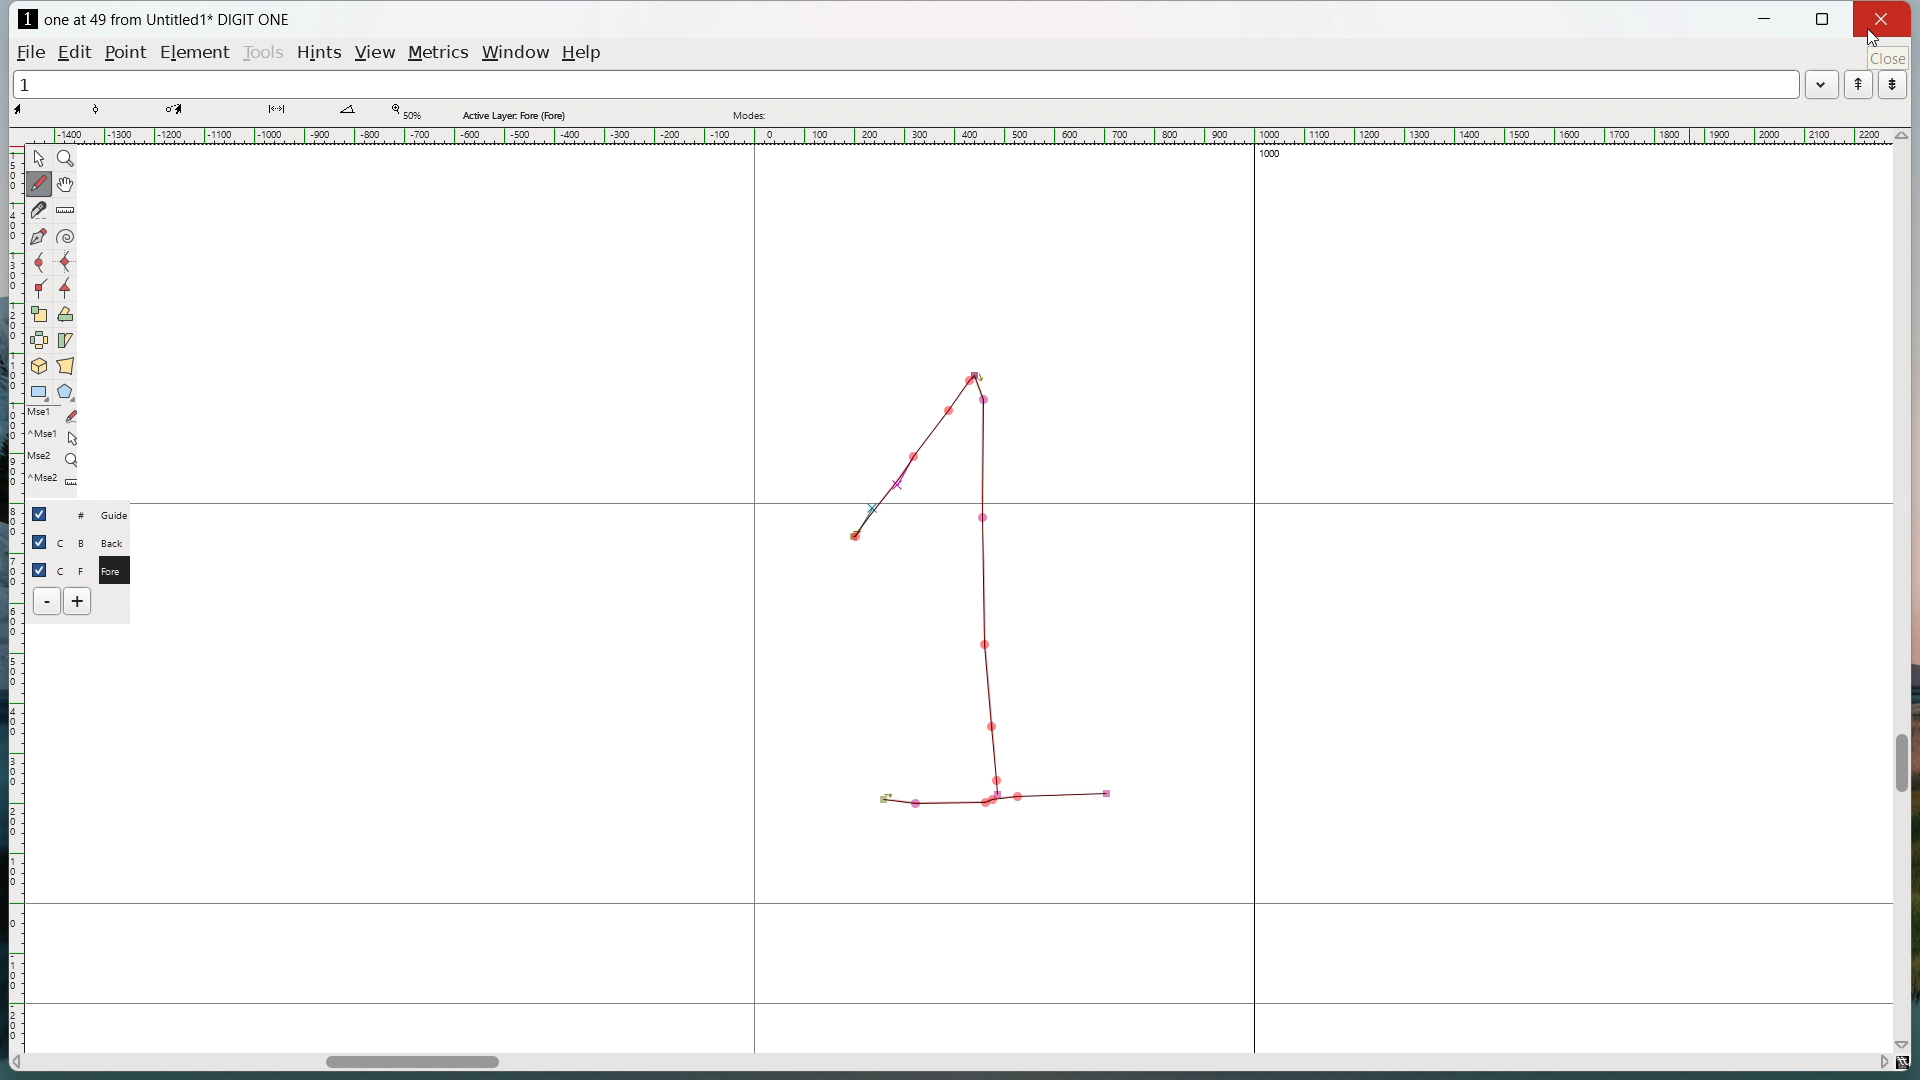 This screenshot has height=1080, width=1920. What do you see at coordinates (39, 391) in the screenshot?
I see `rectangle/ellipse` at bounding box center [39, 391].